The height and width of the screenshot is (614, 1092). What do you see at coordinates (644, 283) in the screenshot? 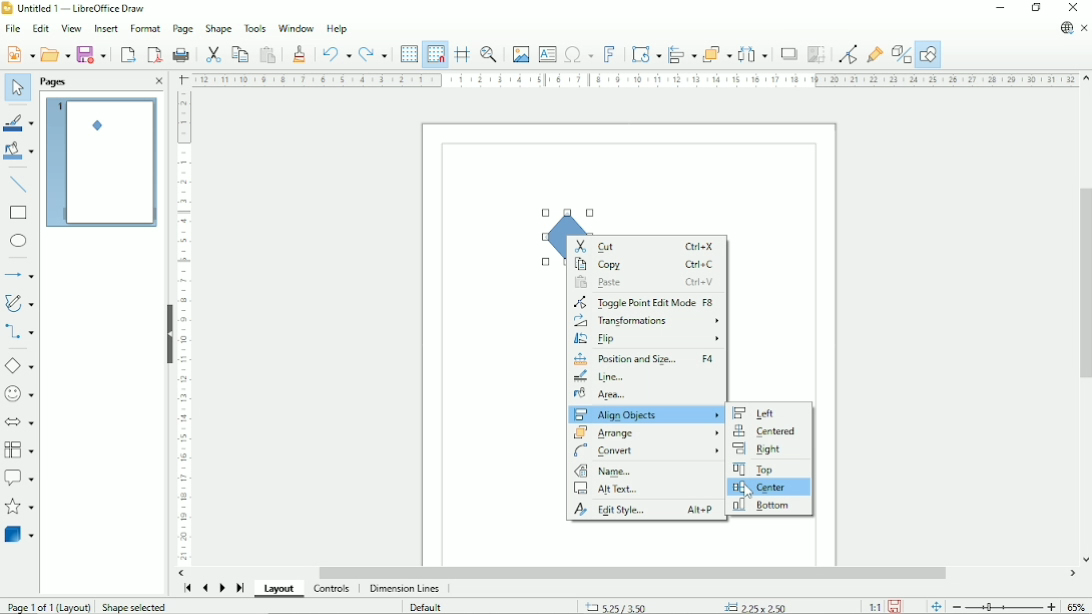
I see `Paste` at bounding box center [644, 283].